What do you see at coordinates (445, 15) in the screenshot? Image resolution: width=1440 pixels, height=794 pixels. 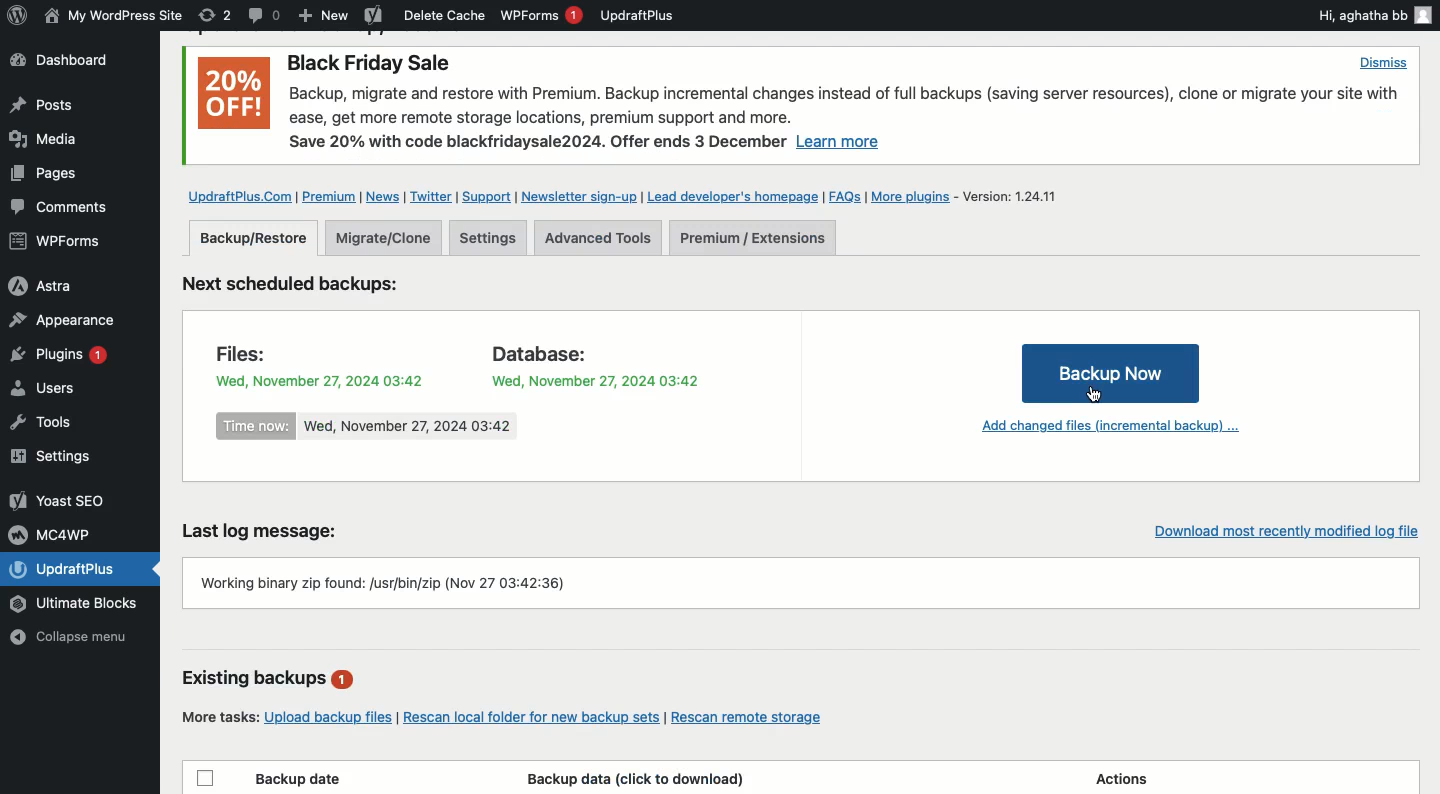 I see `Delete cache` at bounding box center [445, 15].